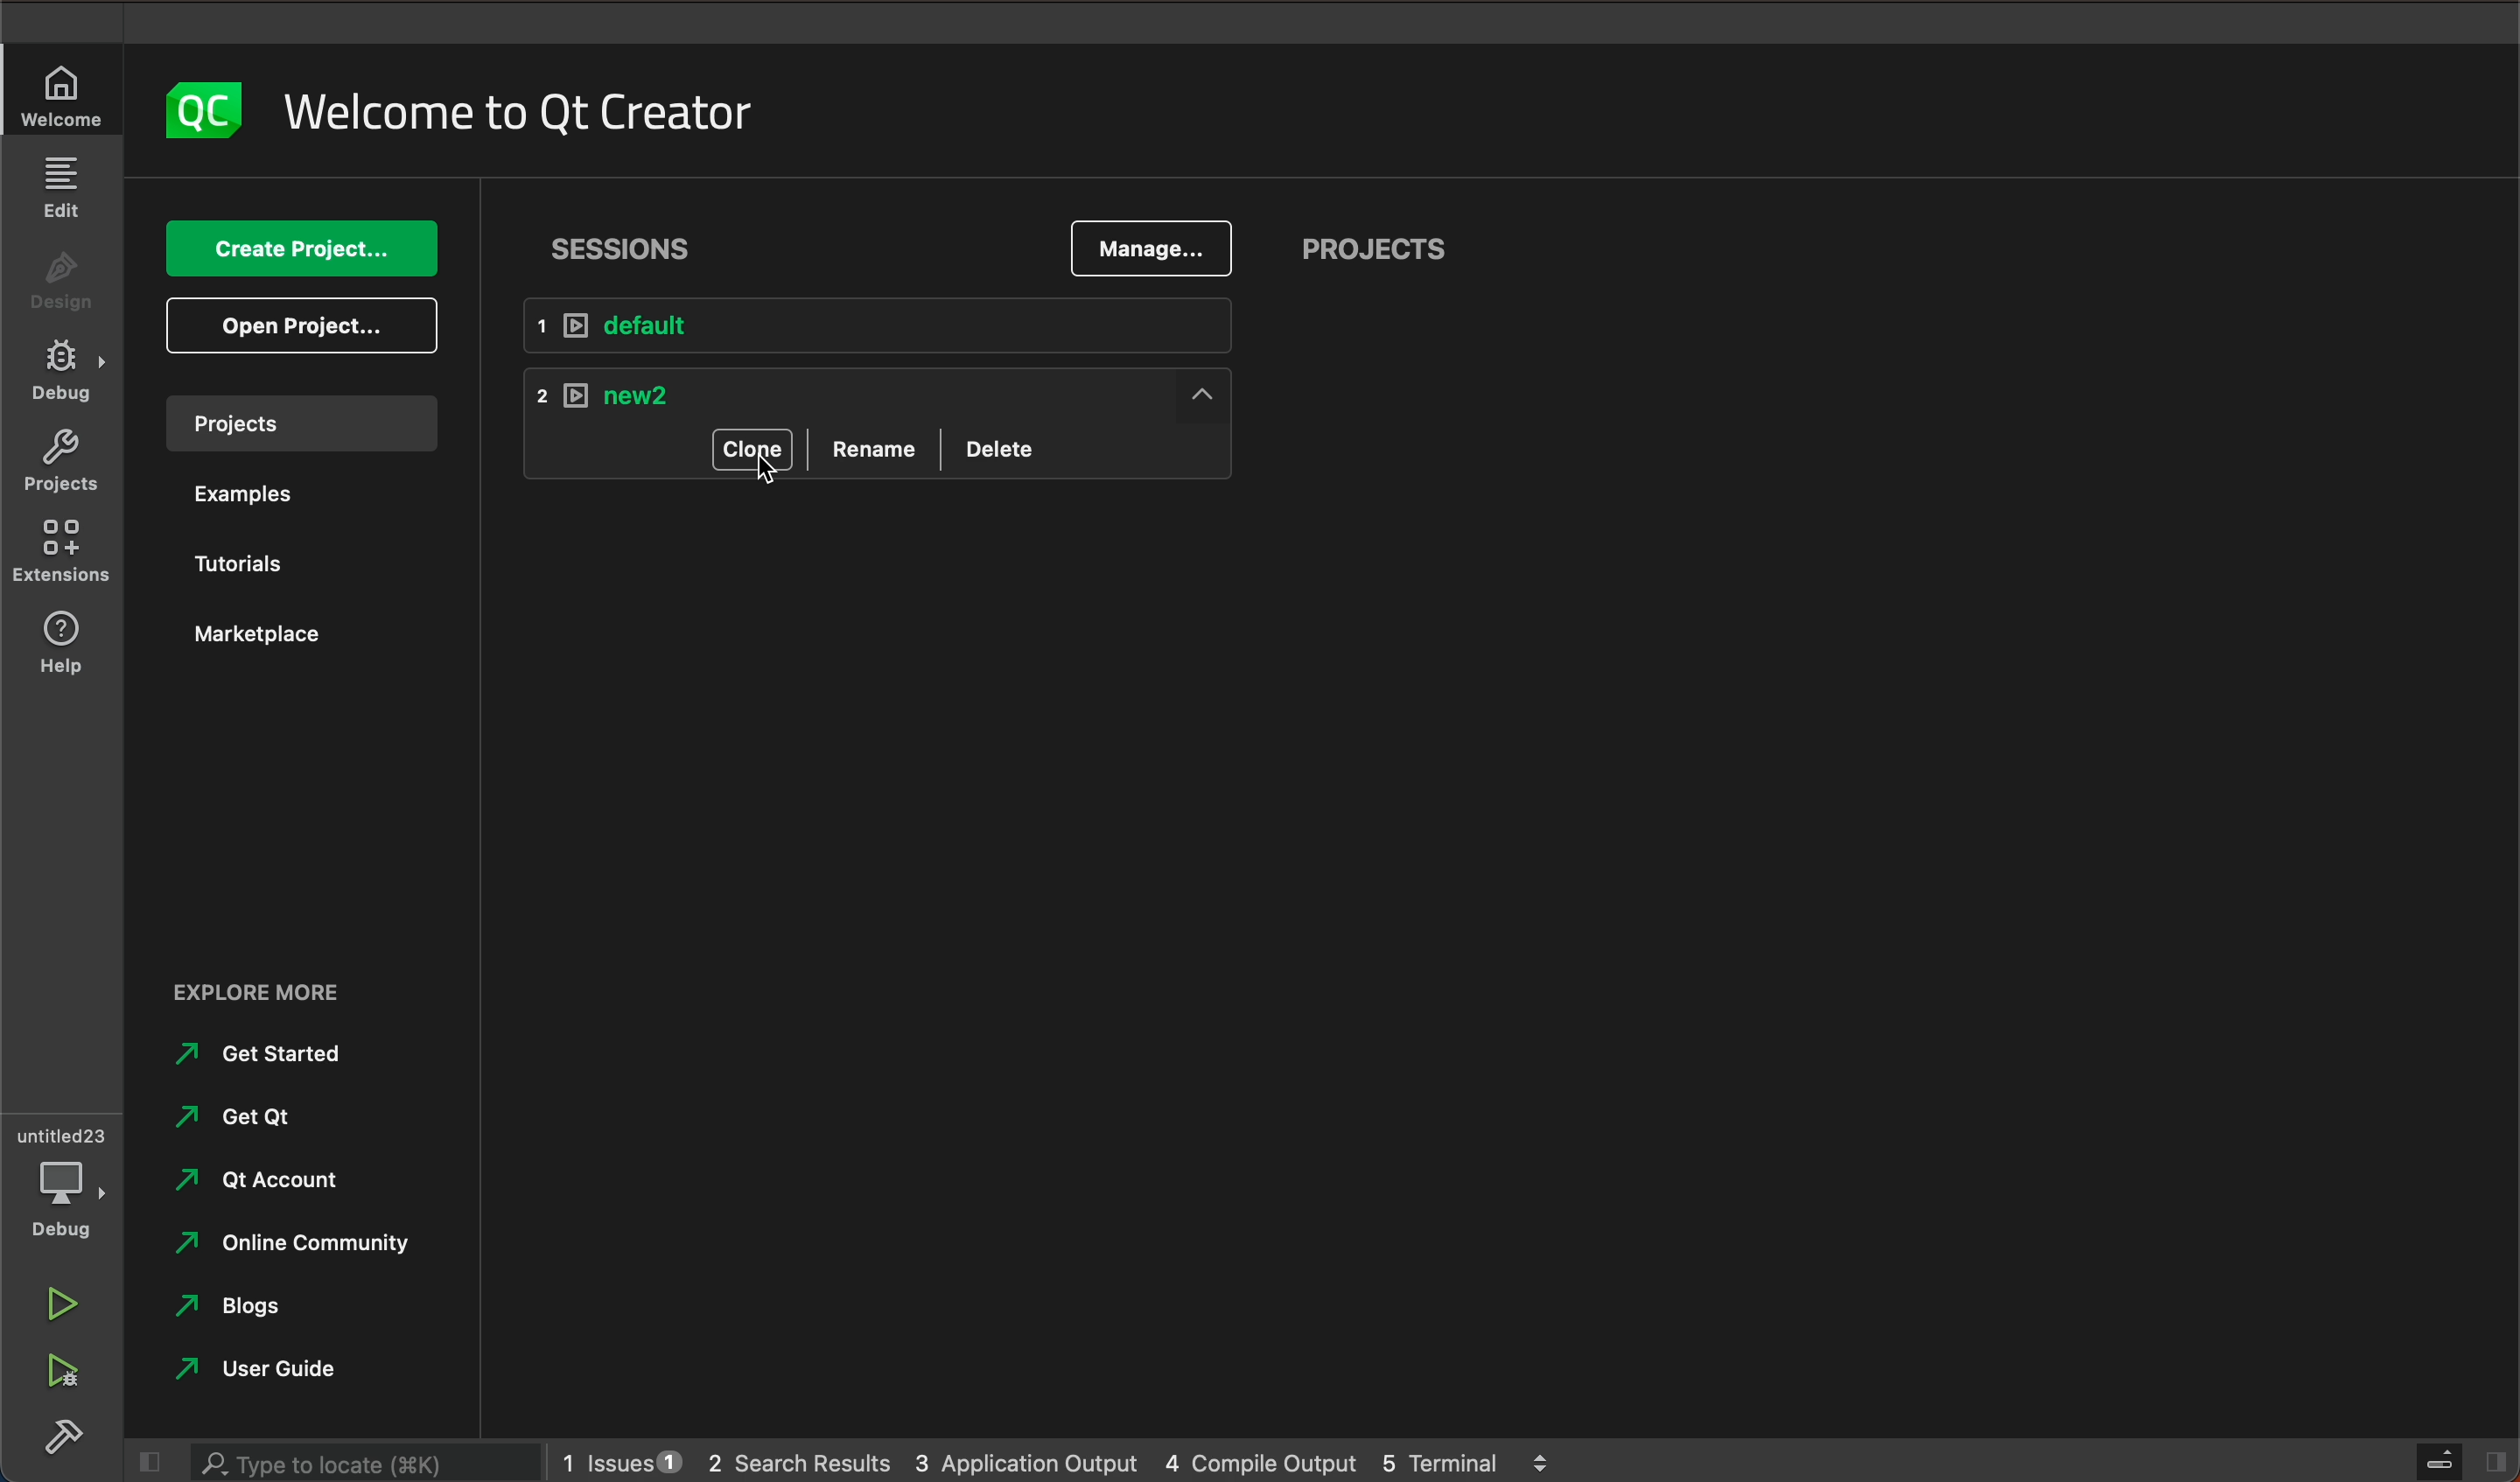 This screenshot has width=2520, height=1482. Describe the element at coordinates (873, 390) in the screenshot. I see `new 2 ` at that location.